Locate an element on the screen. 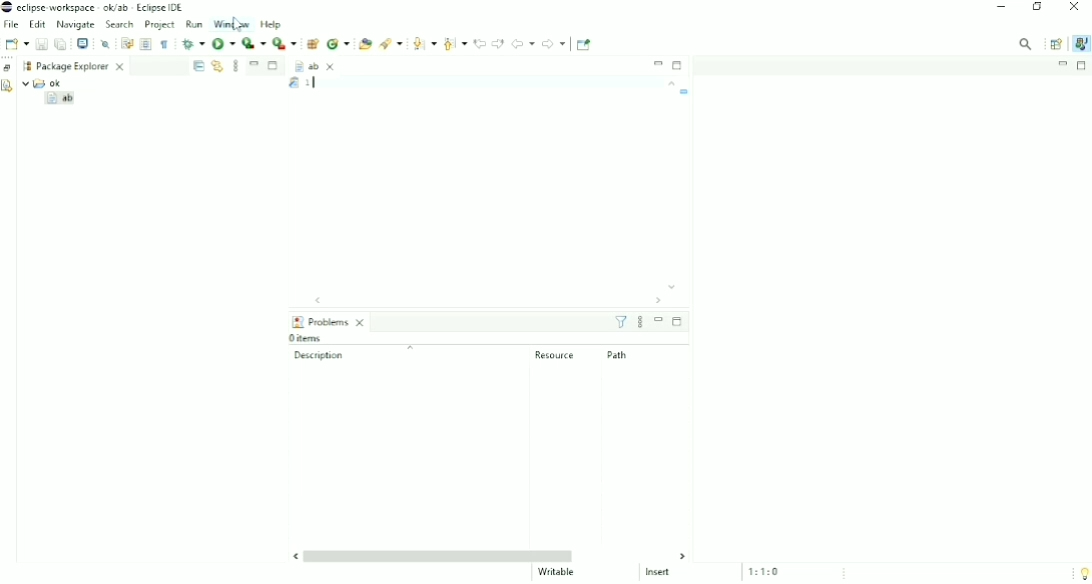 The width and height of the screenshot is (1092, 584). Writable is located at coordinates (558, 572).